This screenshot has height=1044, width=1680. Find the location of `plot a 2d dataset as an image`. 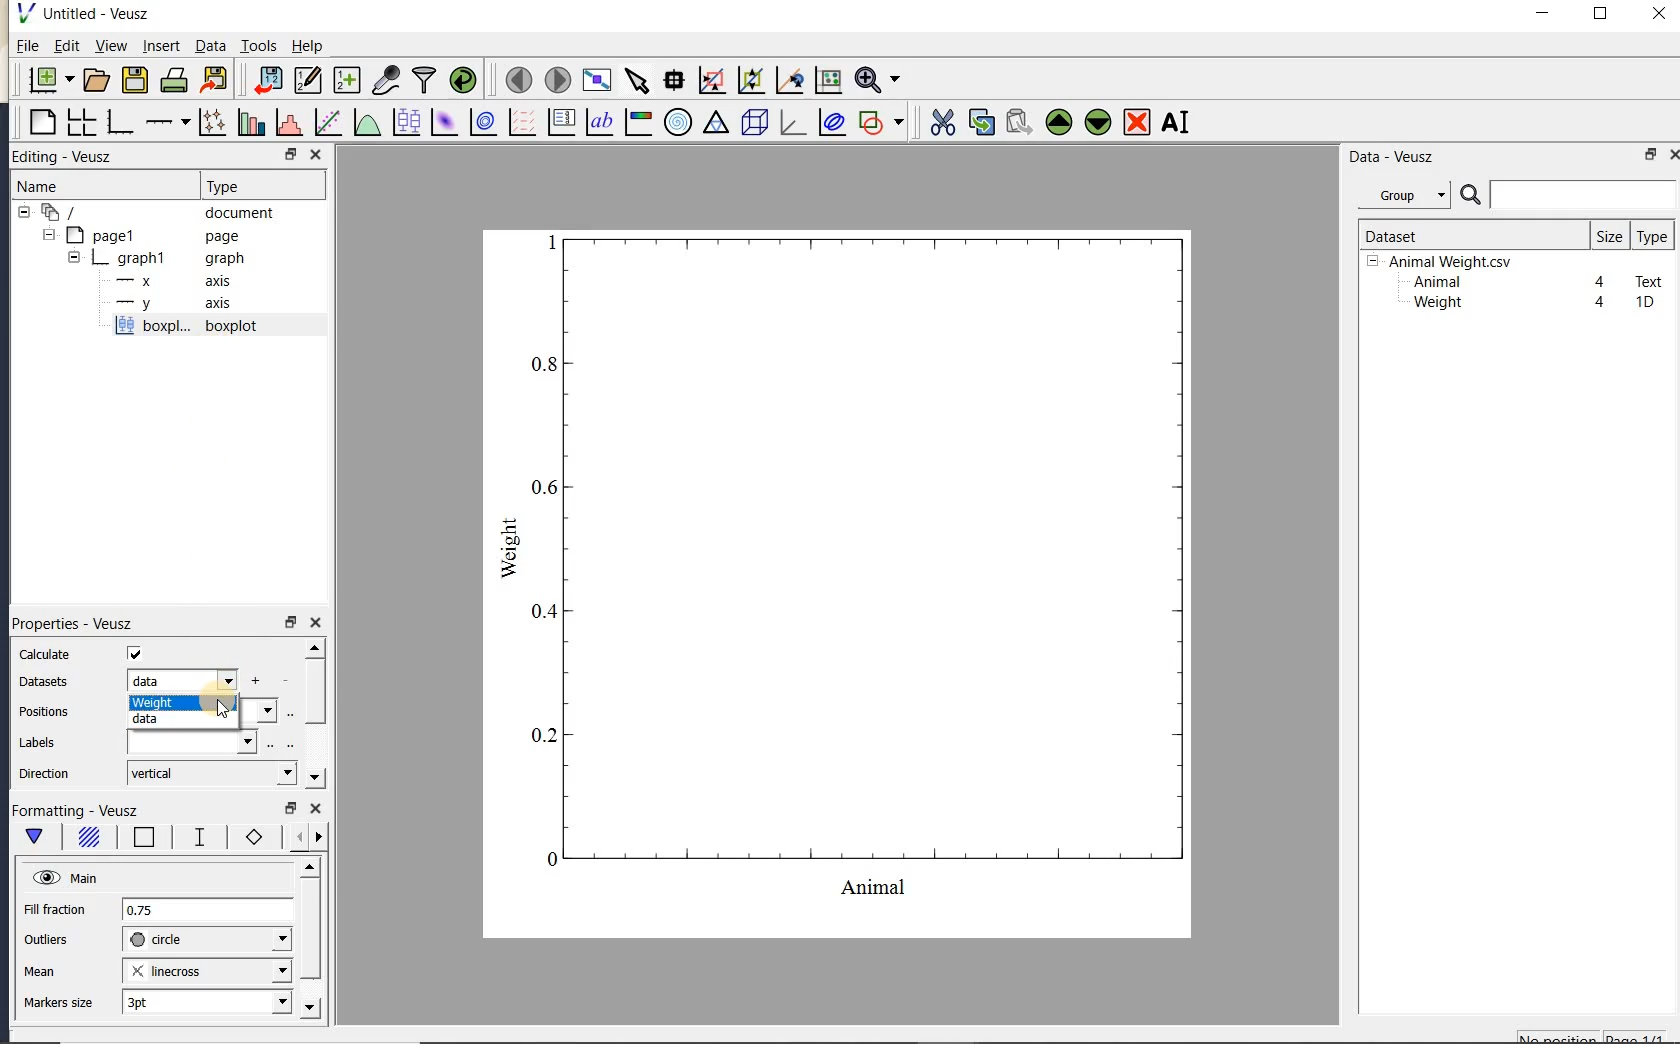

plot a 2d dataset as an image is located at coordinates (443, 122).